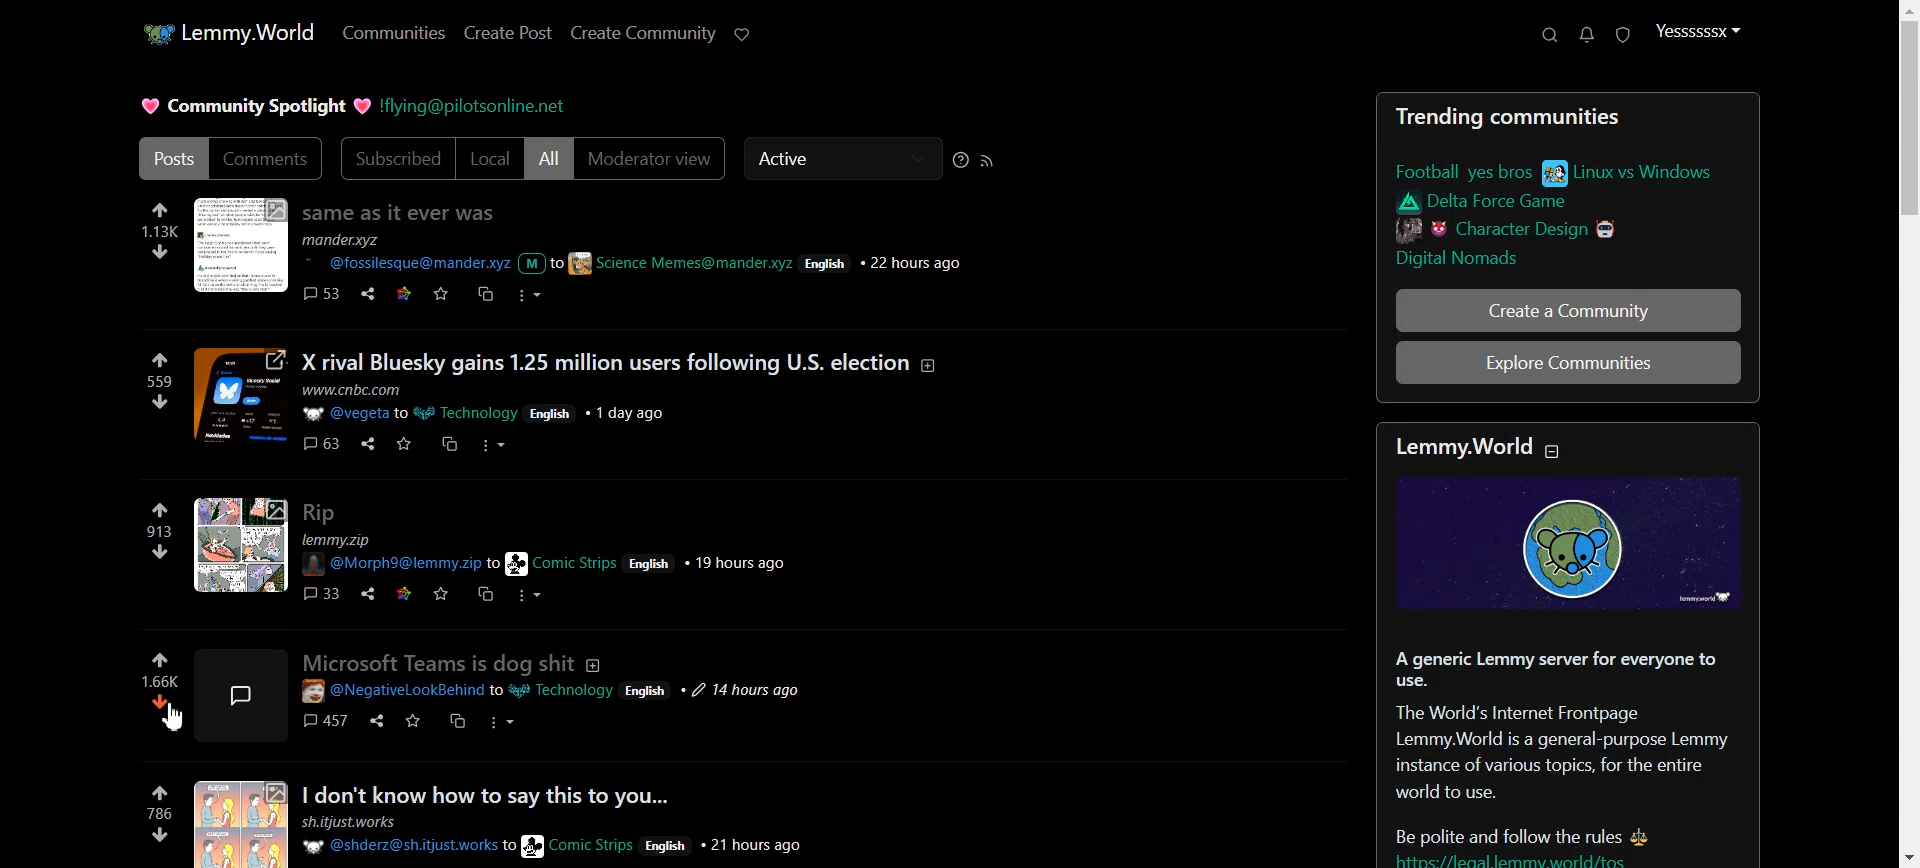 The height and width of the screenshot is (868, 1920). Describe the element at coordinates (1622, 35) in the screenshot. I see `Unread report` at that location.